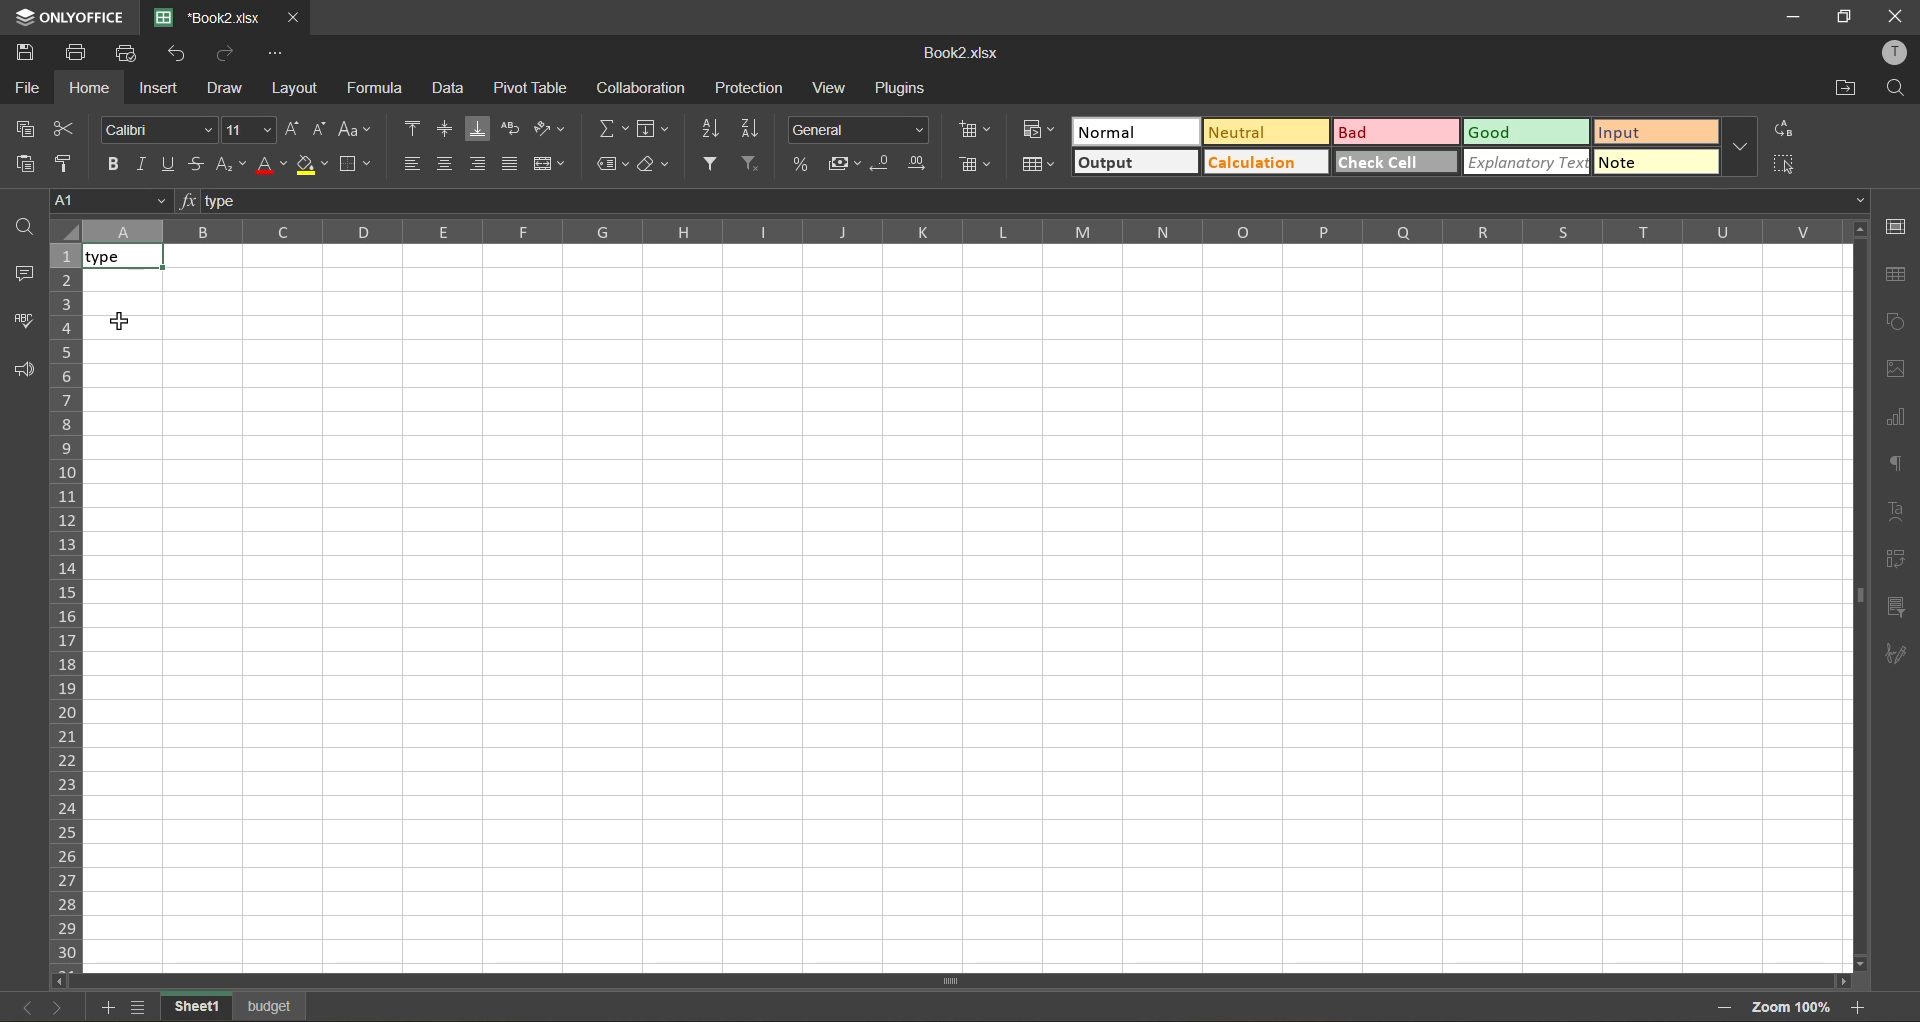 The image size is (1920, 1022). What do you see at coordinates (312, 164) in the screenshot?
I see `fill color` at bounding box center [312, 164].